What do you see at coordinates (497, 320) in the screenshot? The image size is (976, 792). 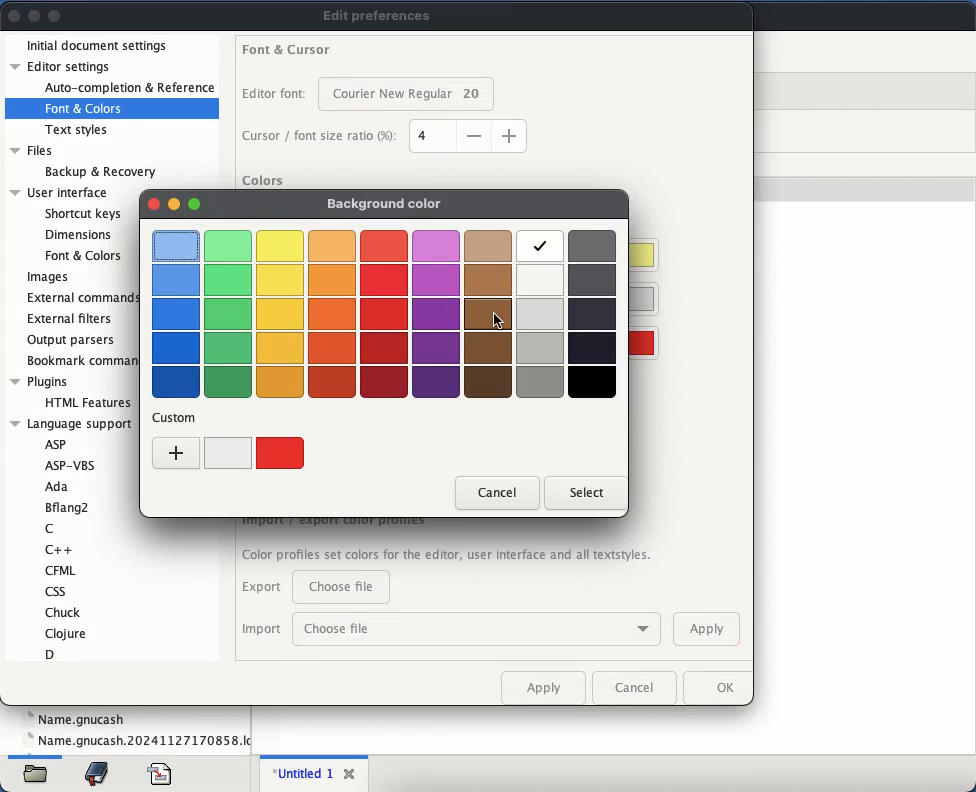 I see `cursor` at bounding box center [497, 320].